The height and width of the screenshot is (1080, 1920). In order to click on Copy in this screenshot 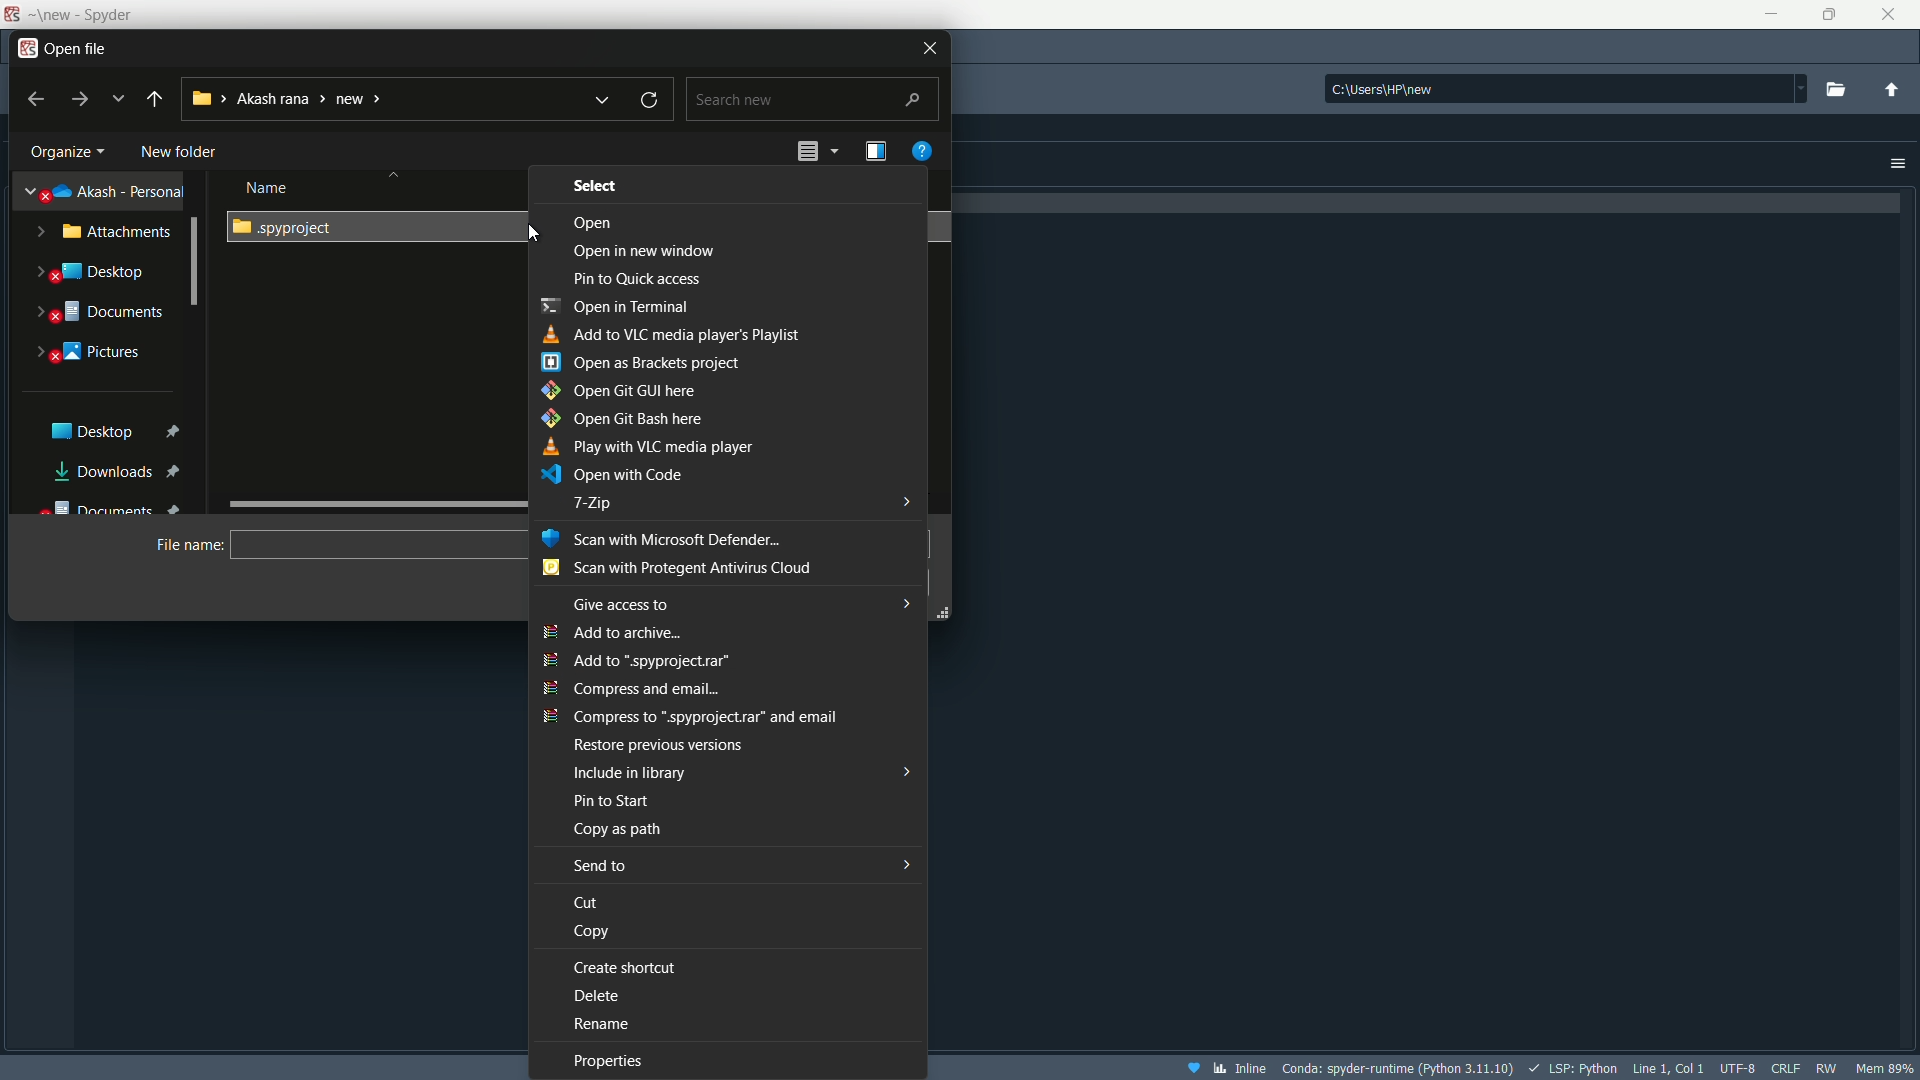, I will do `click(591, 933)`.